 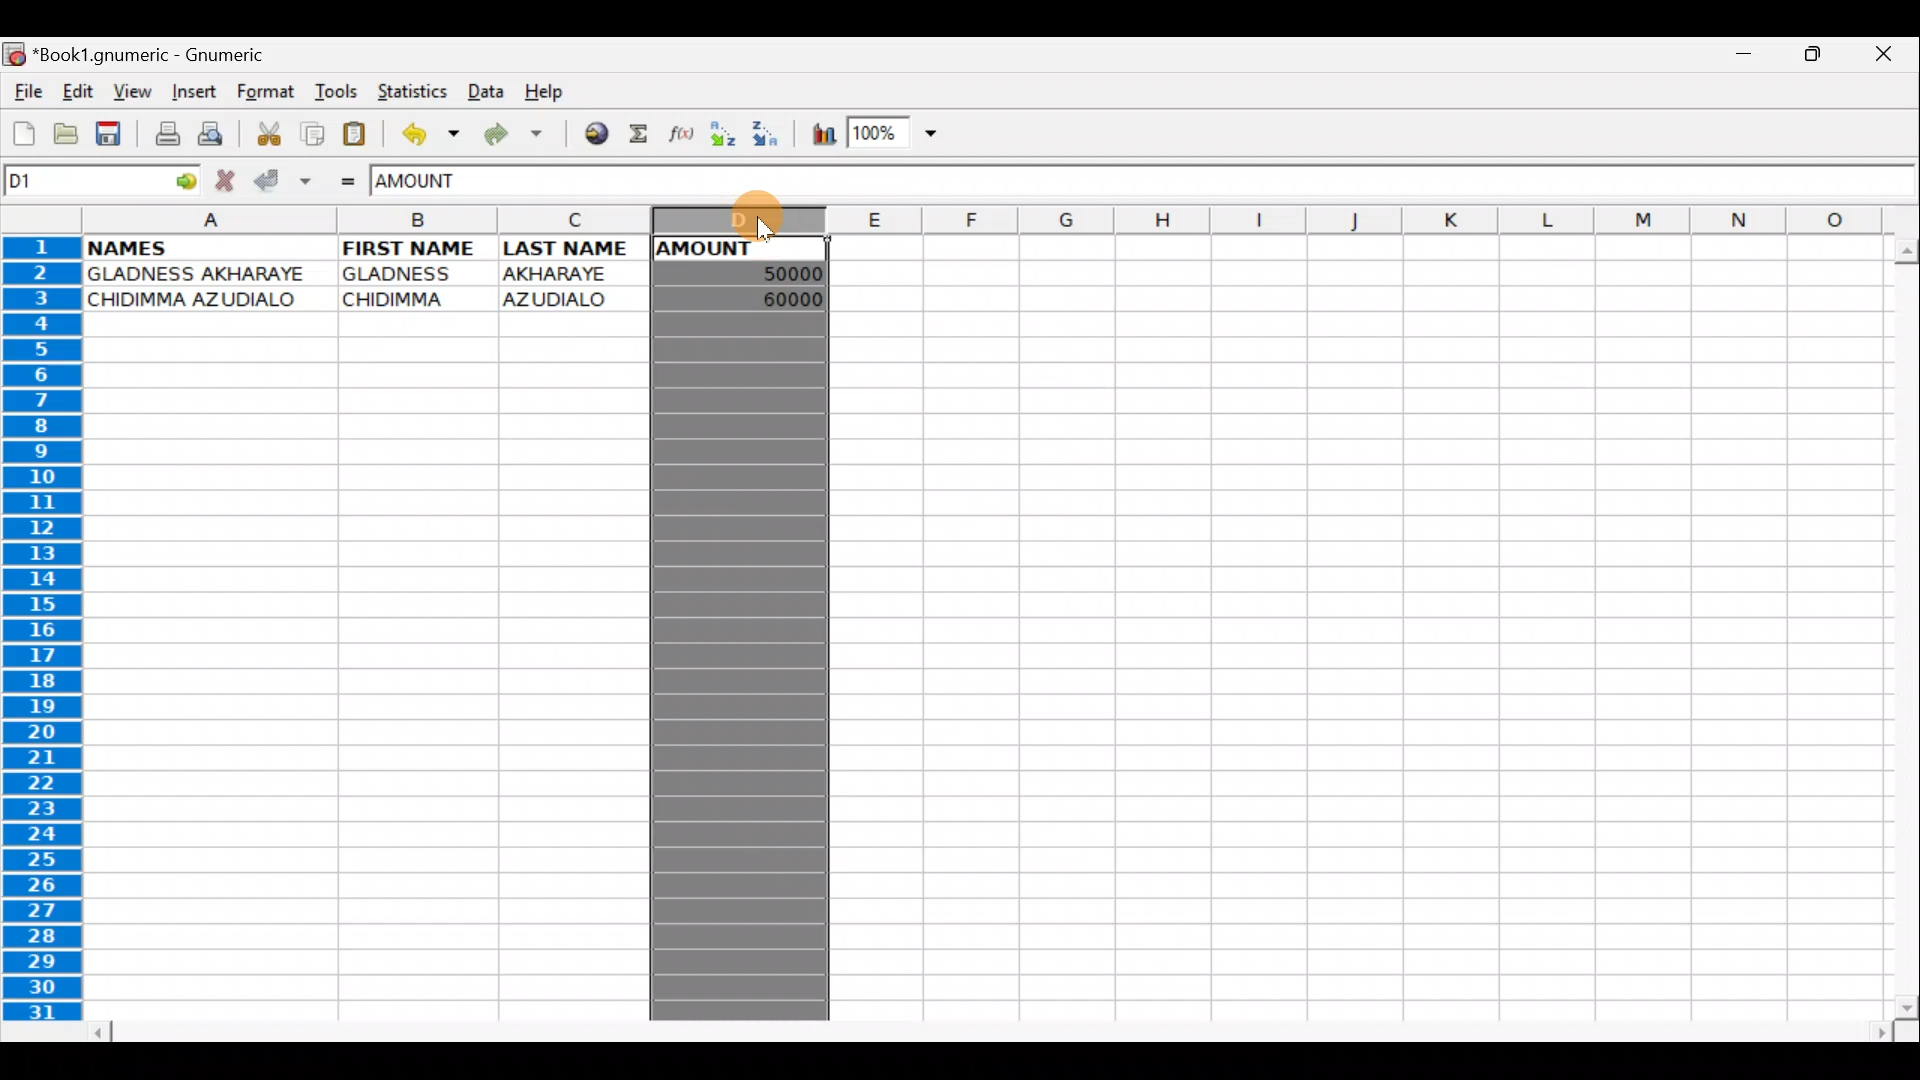 What do you see at coordinates (14, 54) in the screenshot?
I see `Gnumeric logo` at bounding box center [14, 54].